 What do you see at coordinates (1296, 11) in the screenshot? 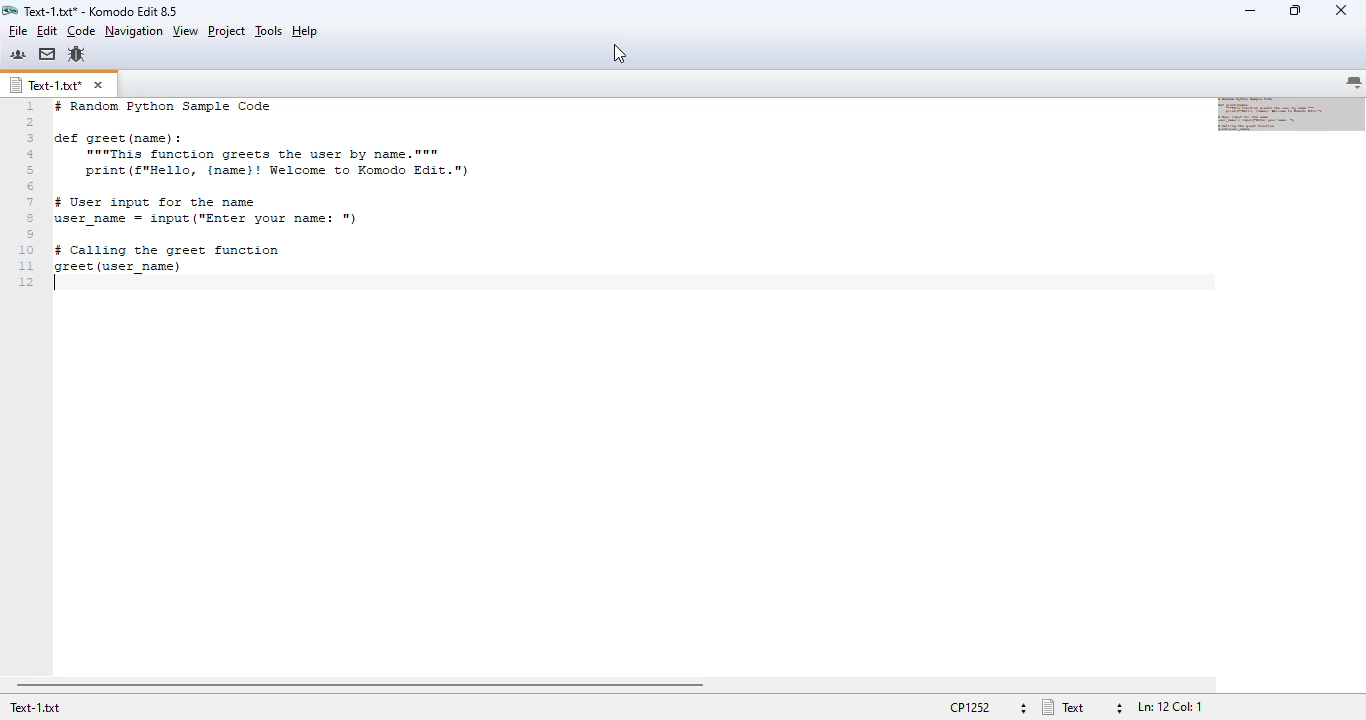
I see `maximize` at bounding box center [1296, 11].